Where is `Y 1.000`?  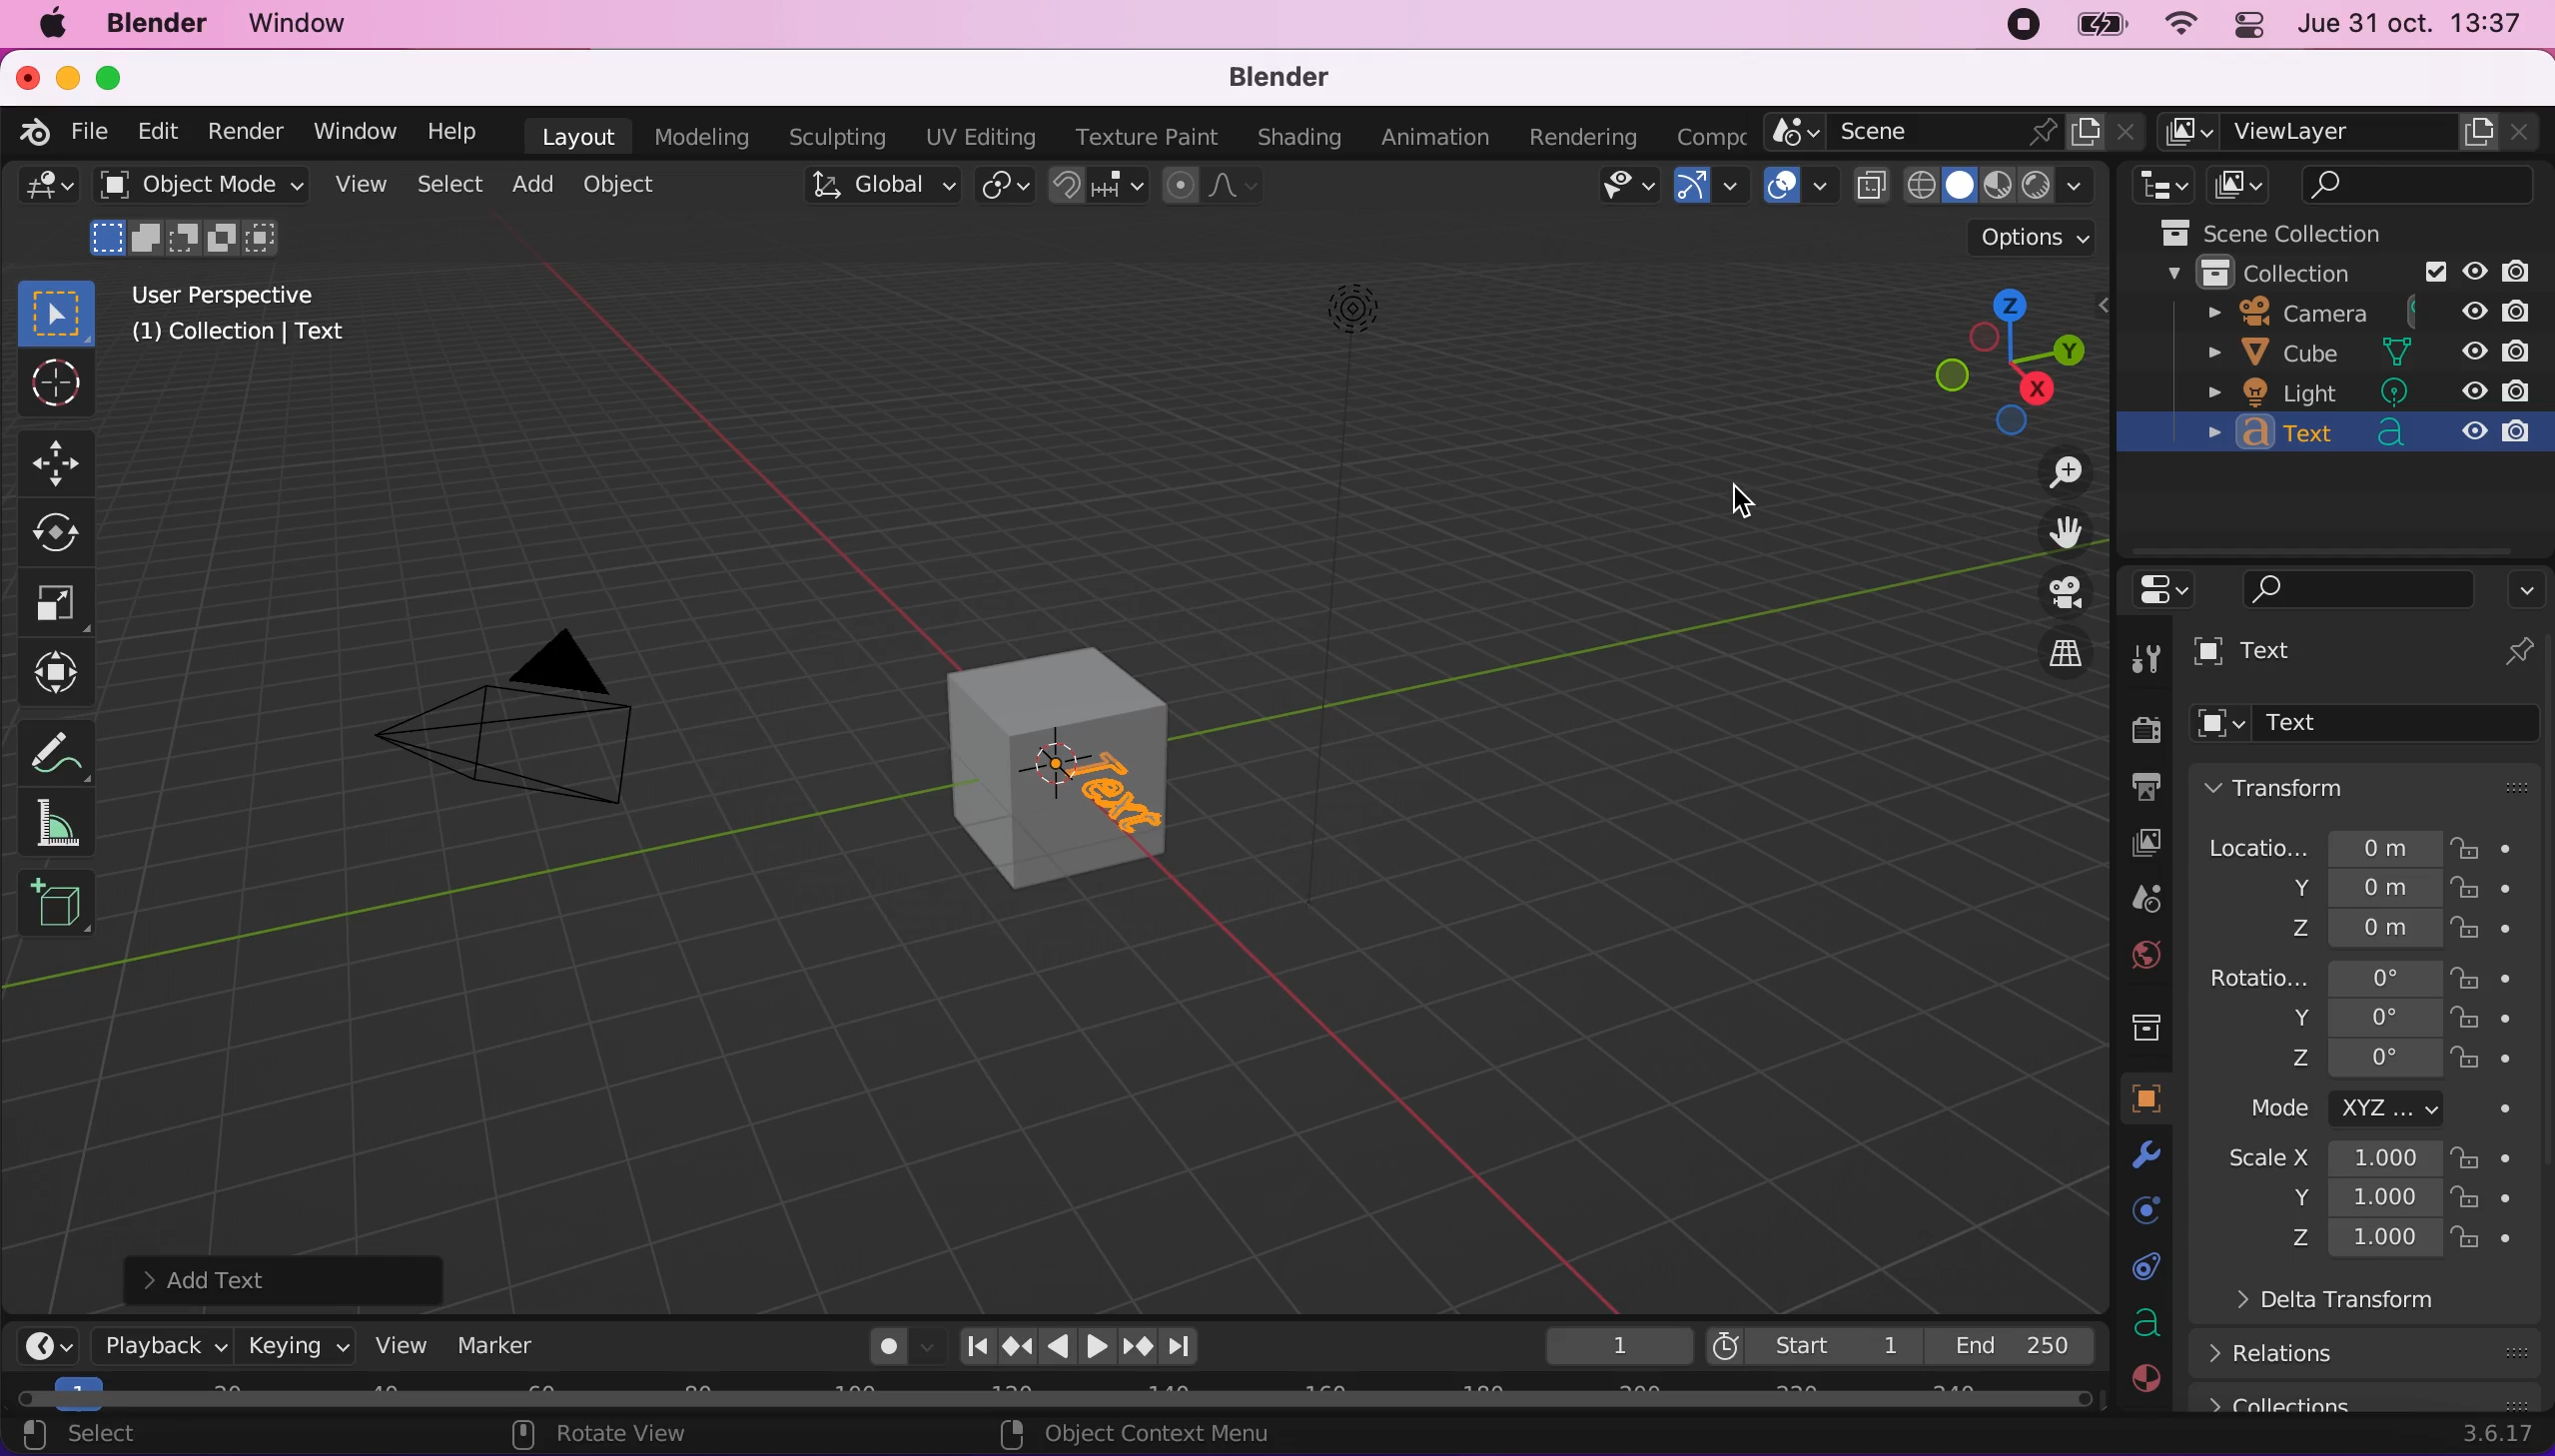
Y 1.000 is located at coordinates (2339, 1197).